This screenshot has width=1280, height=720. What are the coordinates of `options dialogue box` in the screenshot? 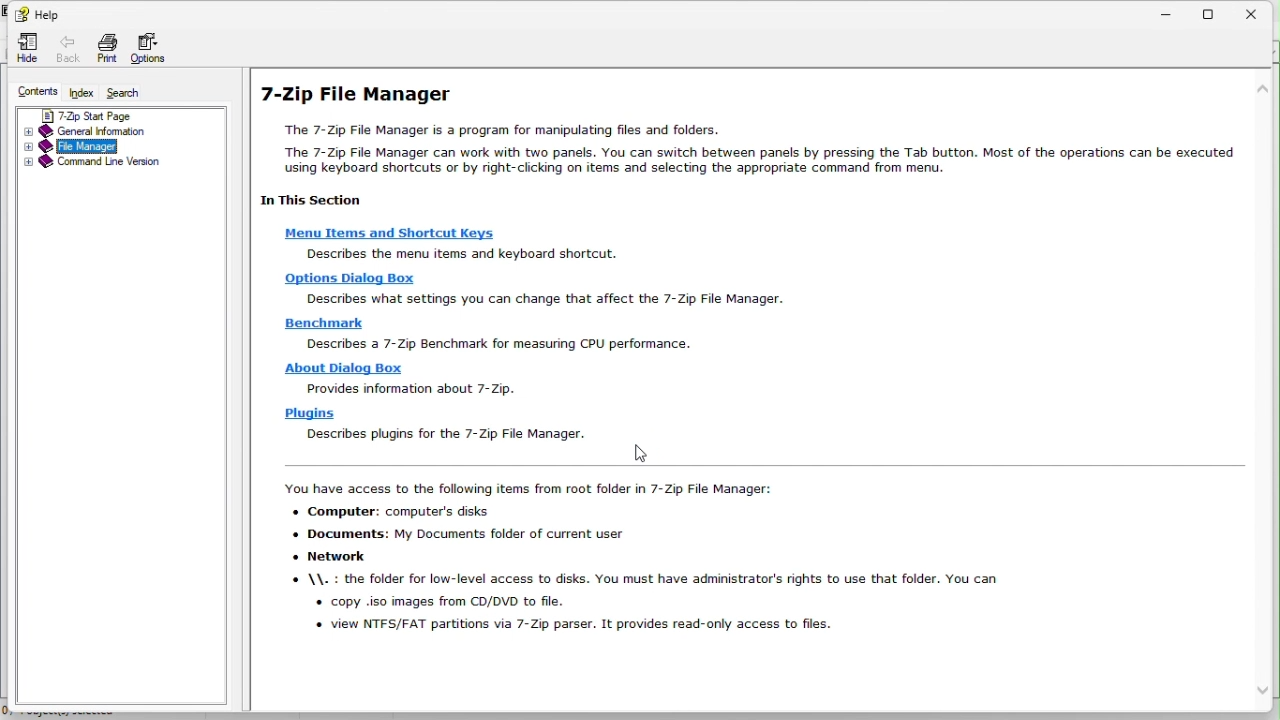 It's located at (351, 278).